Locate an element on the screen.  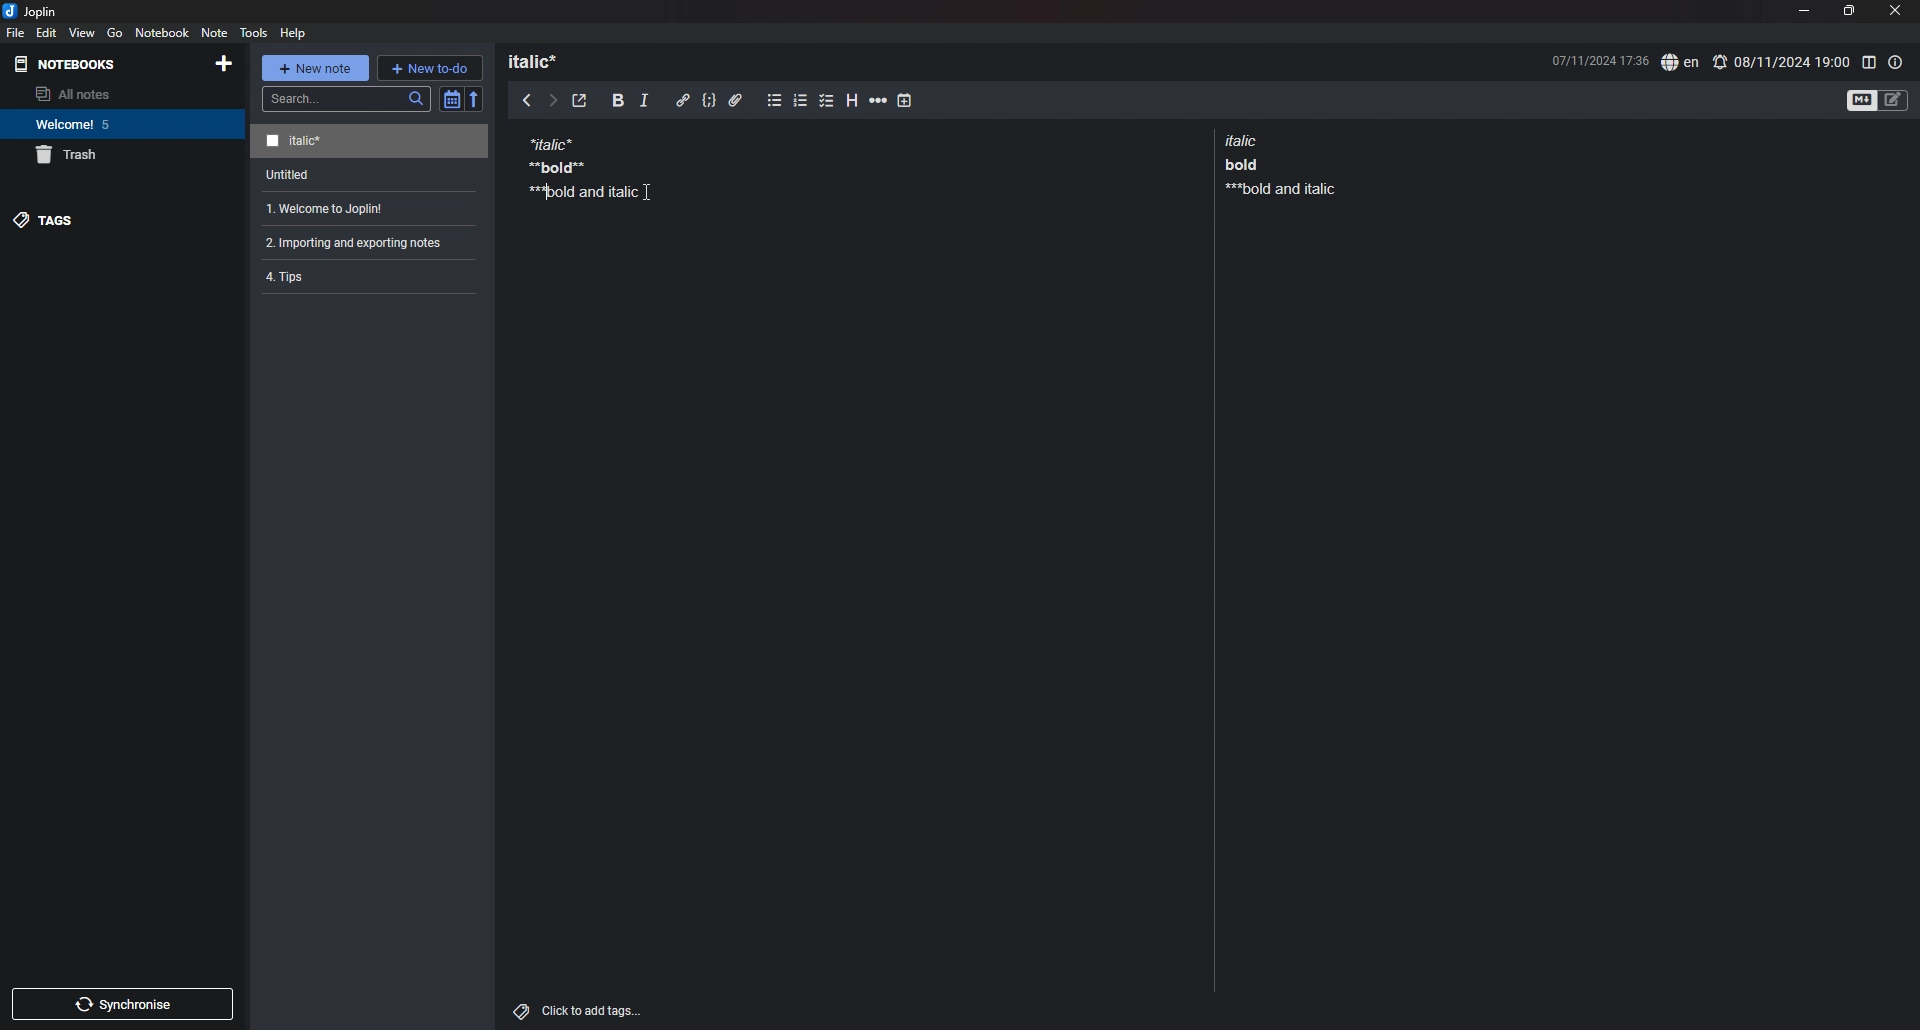
add time is located at coordinates (905, 100).